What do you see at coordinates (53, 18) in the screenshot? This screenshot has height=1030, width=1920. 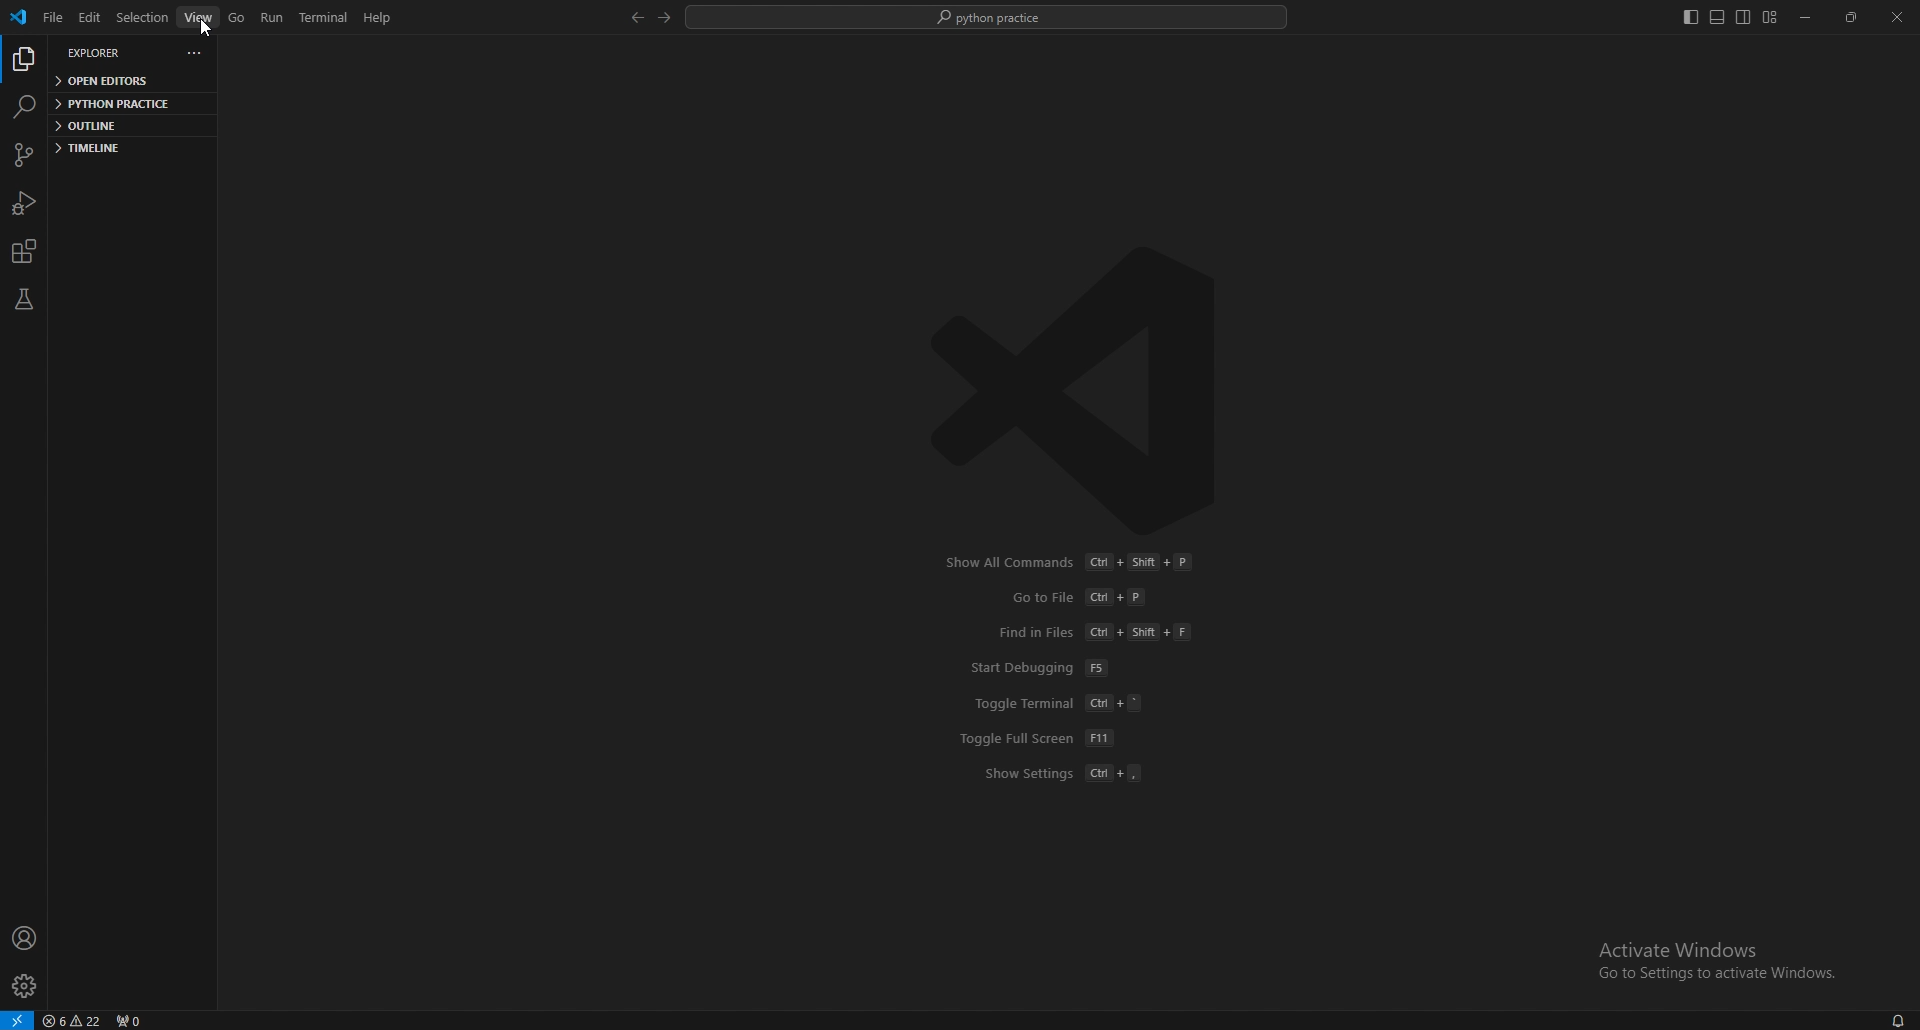 I see `file` at bounding box center [53, 18].